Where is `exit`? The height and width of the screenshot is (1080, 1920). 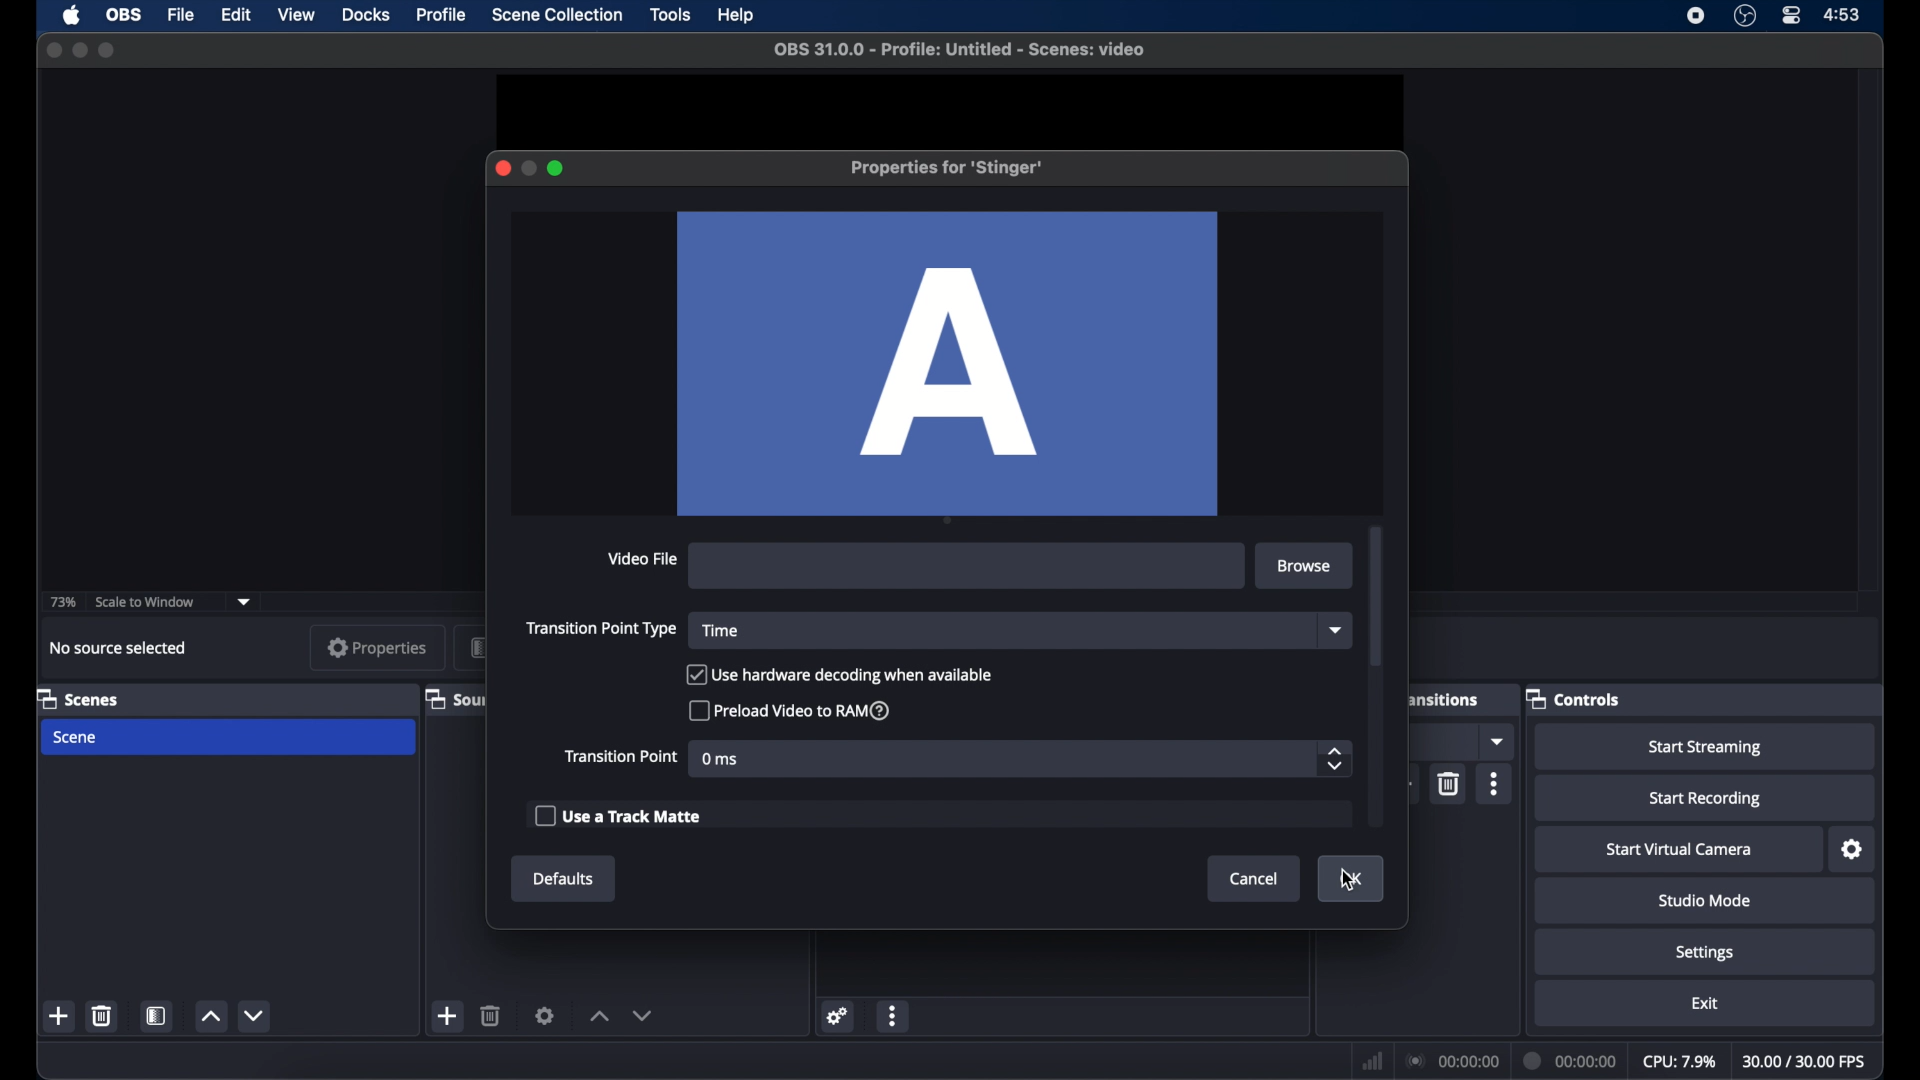 exit is located at coordinates (1705, 1003).